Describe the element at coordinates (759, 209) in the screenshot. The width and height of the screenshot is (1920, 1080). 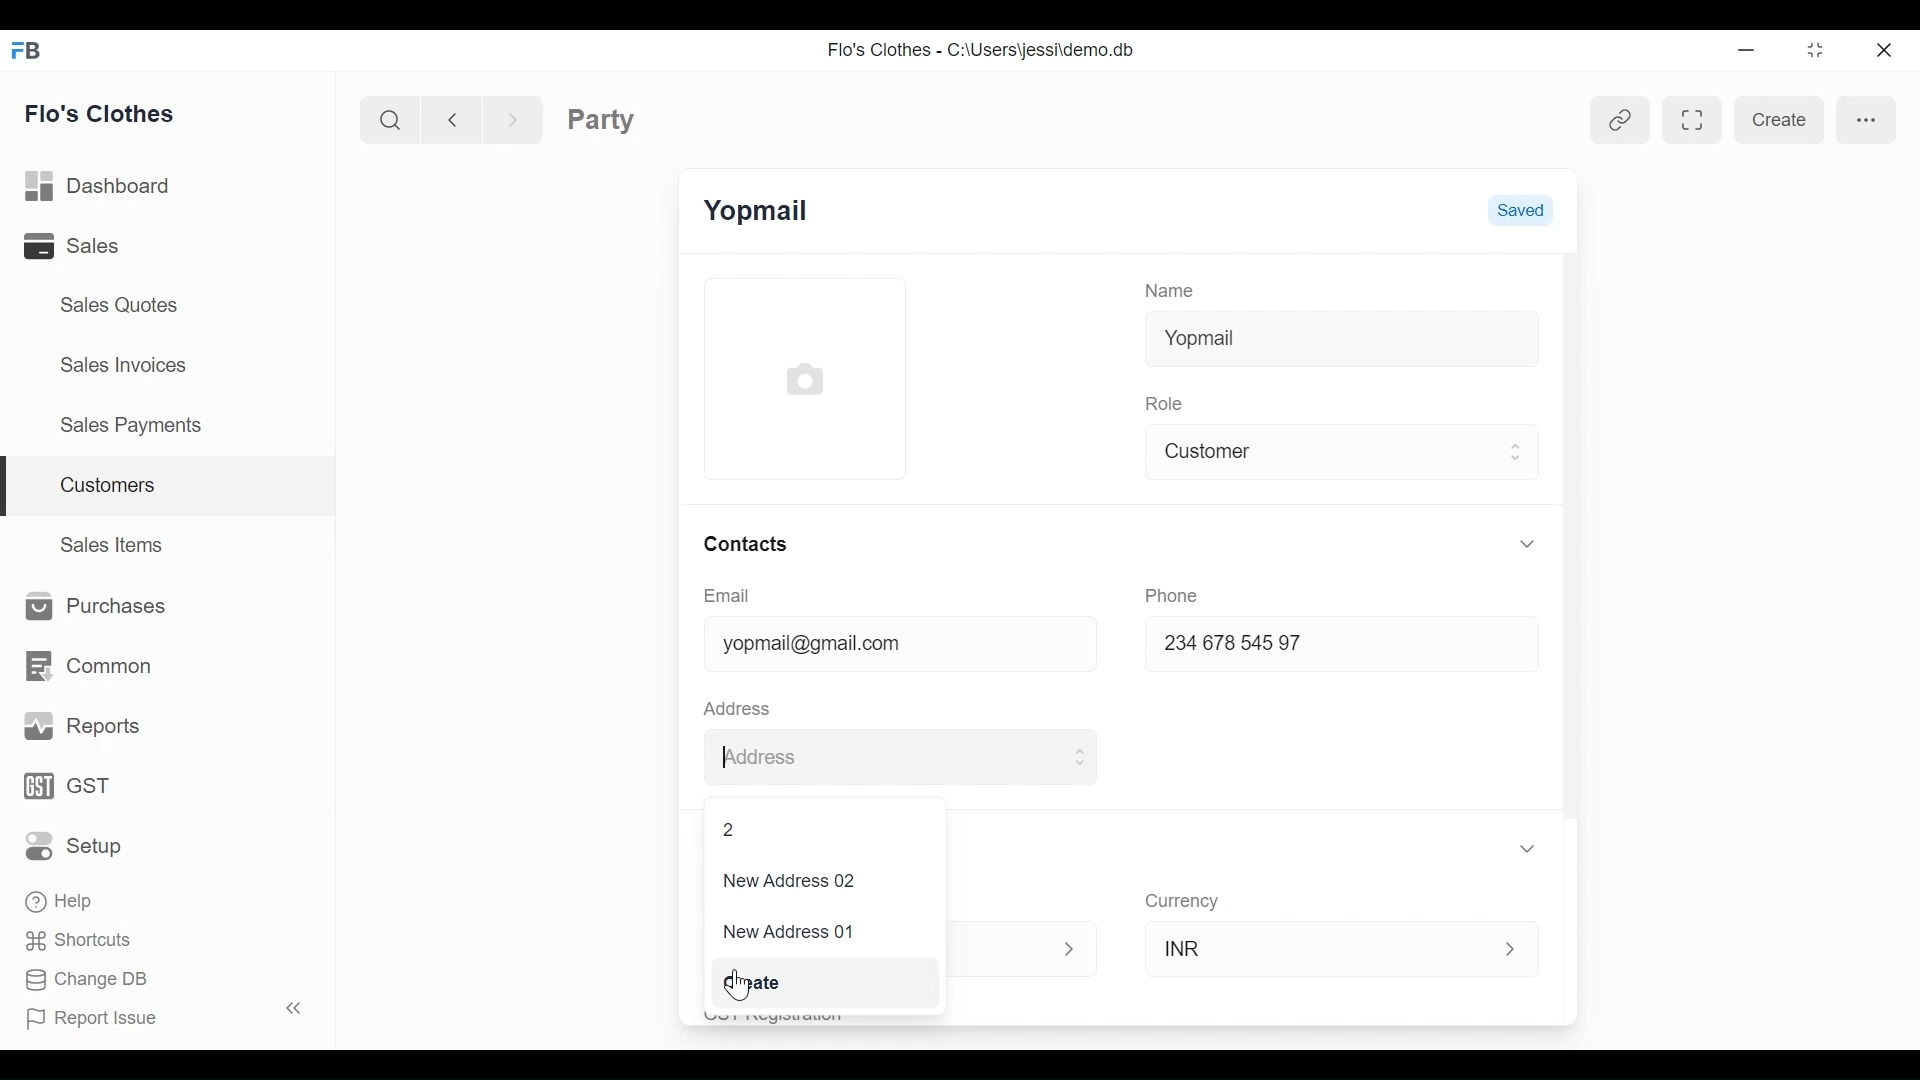
I see `Yopmail` at that location.